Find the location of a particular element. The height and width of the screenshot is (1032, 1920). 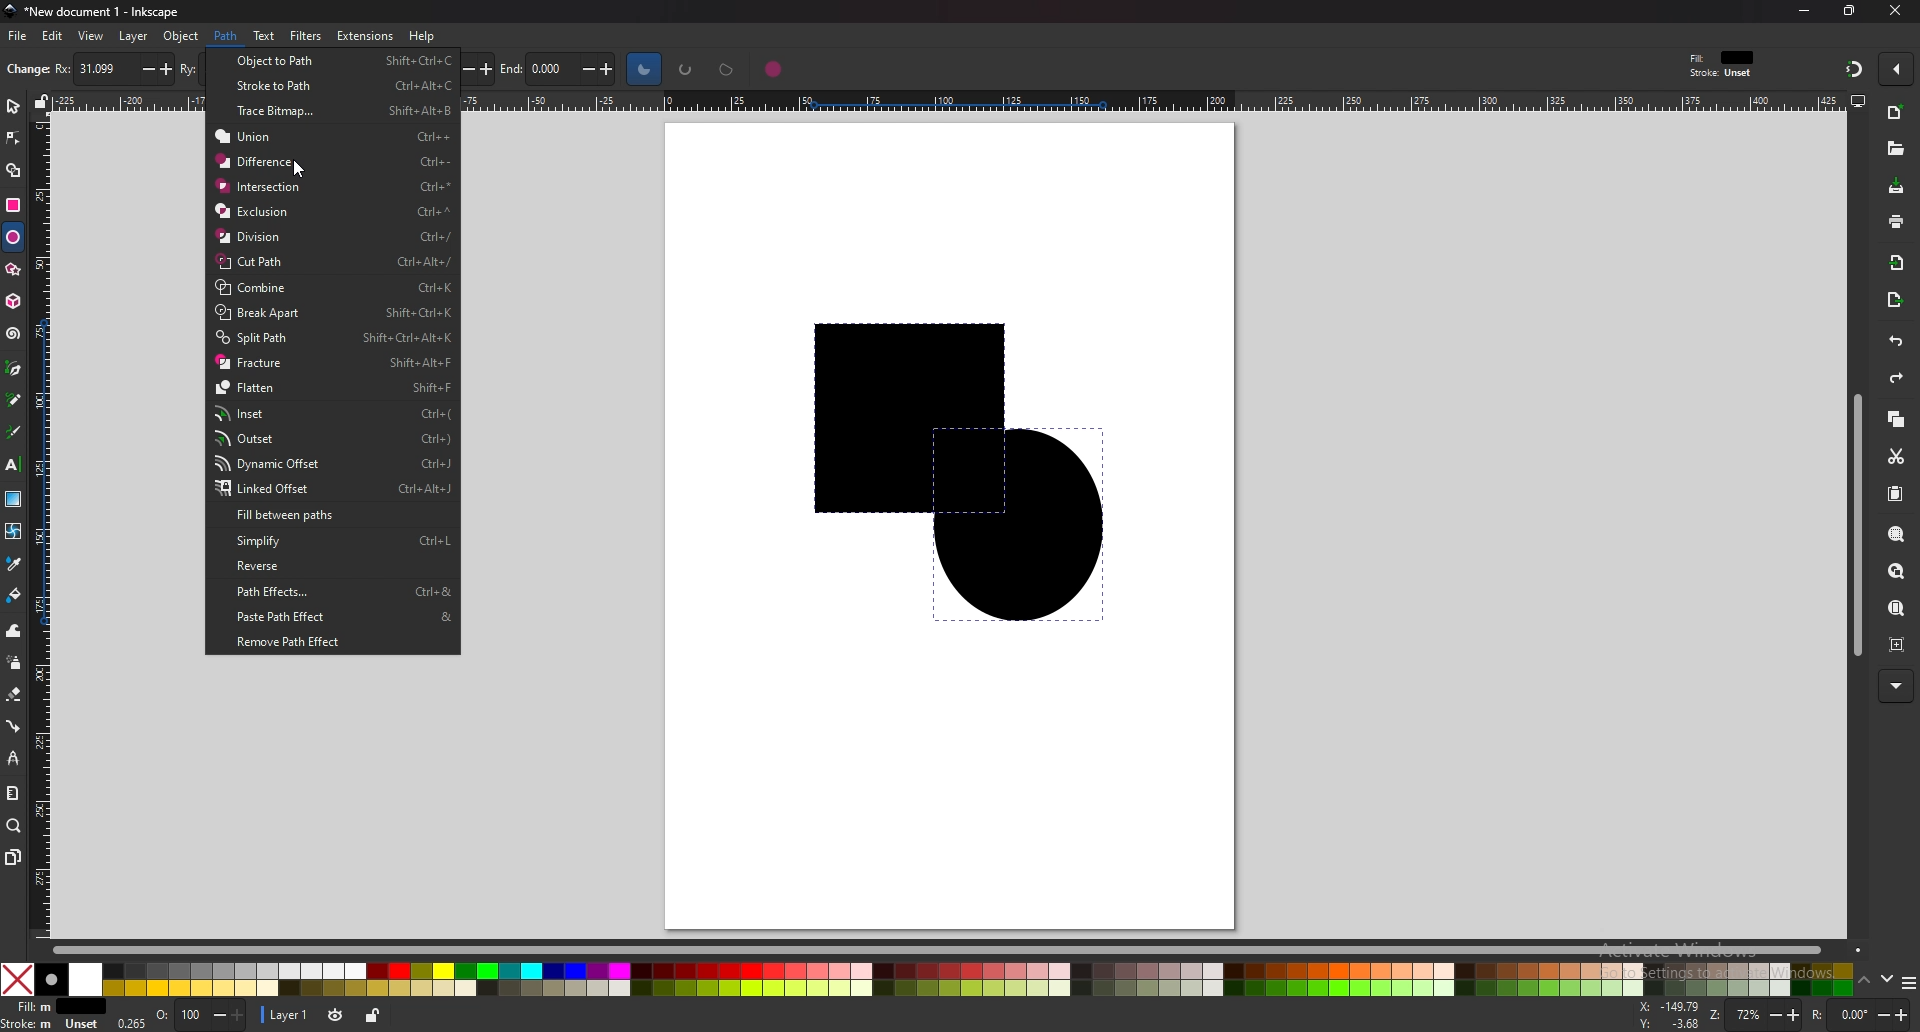

object to path is located at coordinates (330, 61).